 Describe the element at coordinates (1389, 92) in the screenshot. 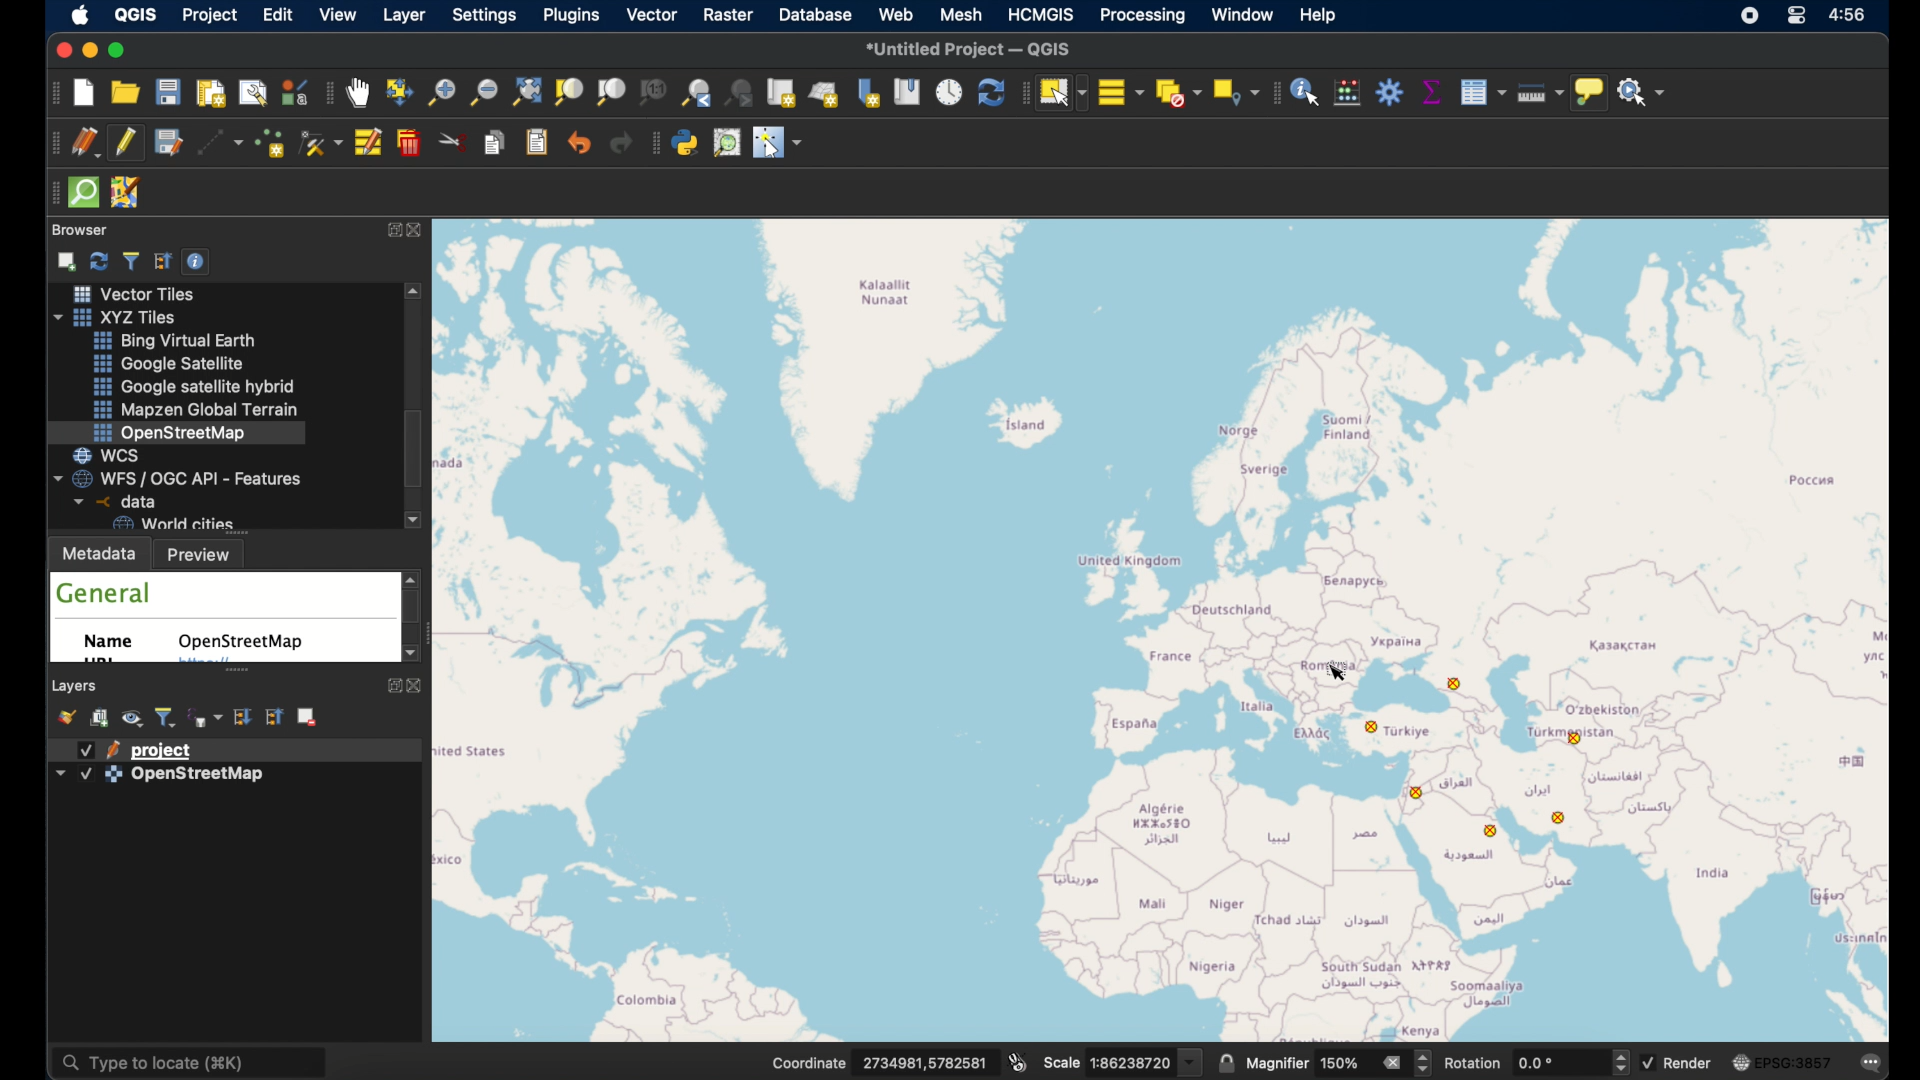

I see `toolbox` at that location.